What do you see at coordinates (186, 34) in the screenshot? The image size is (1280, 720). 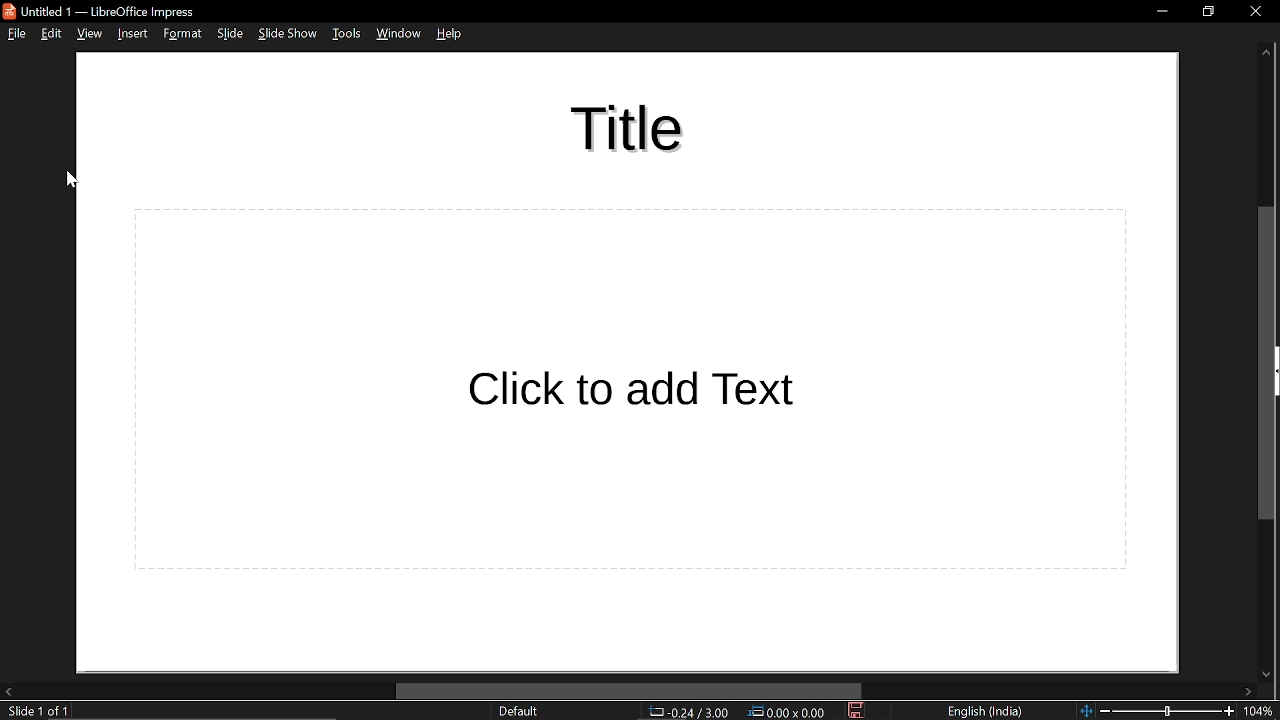 I see `format` at bounding box center [186, 34].